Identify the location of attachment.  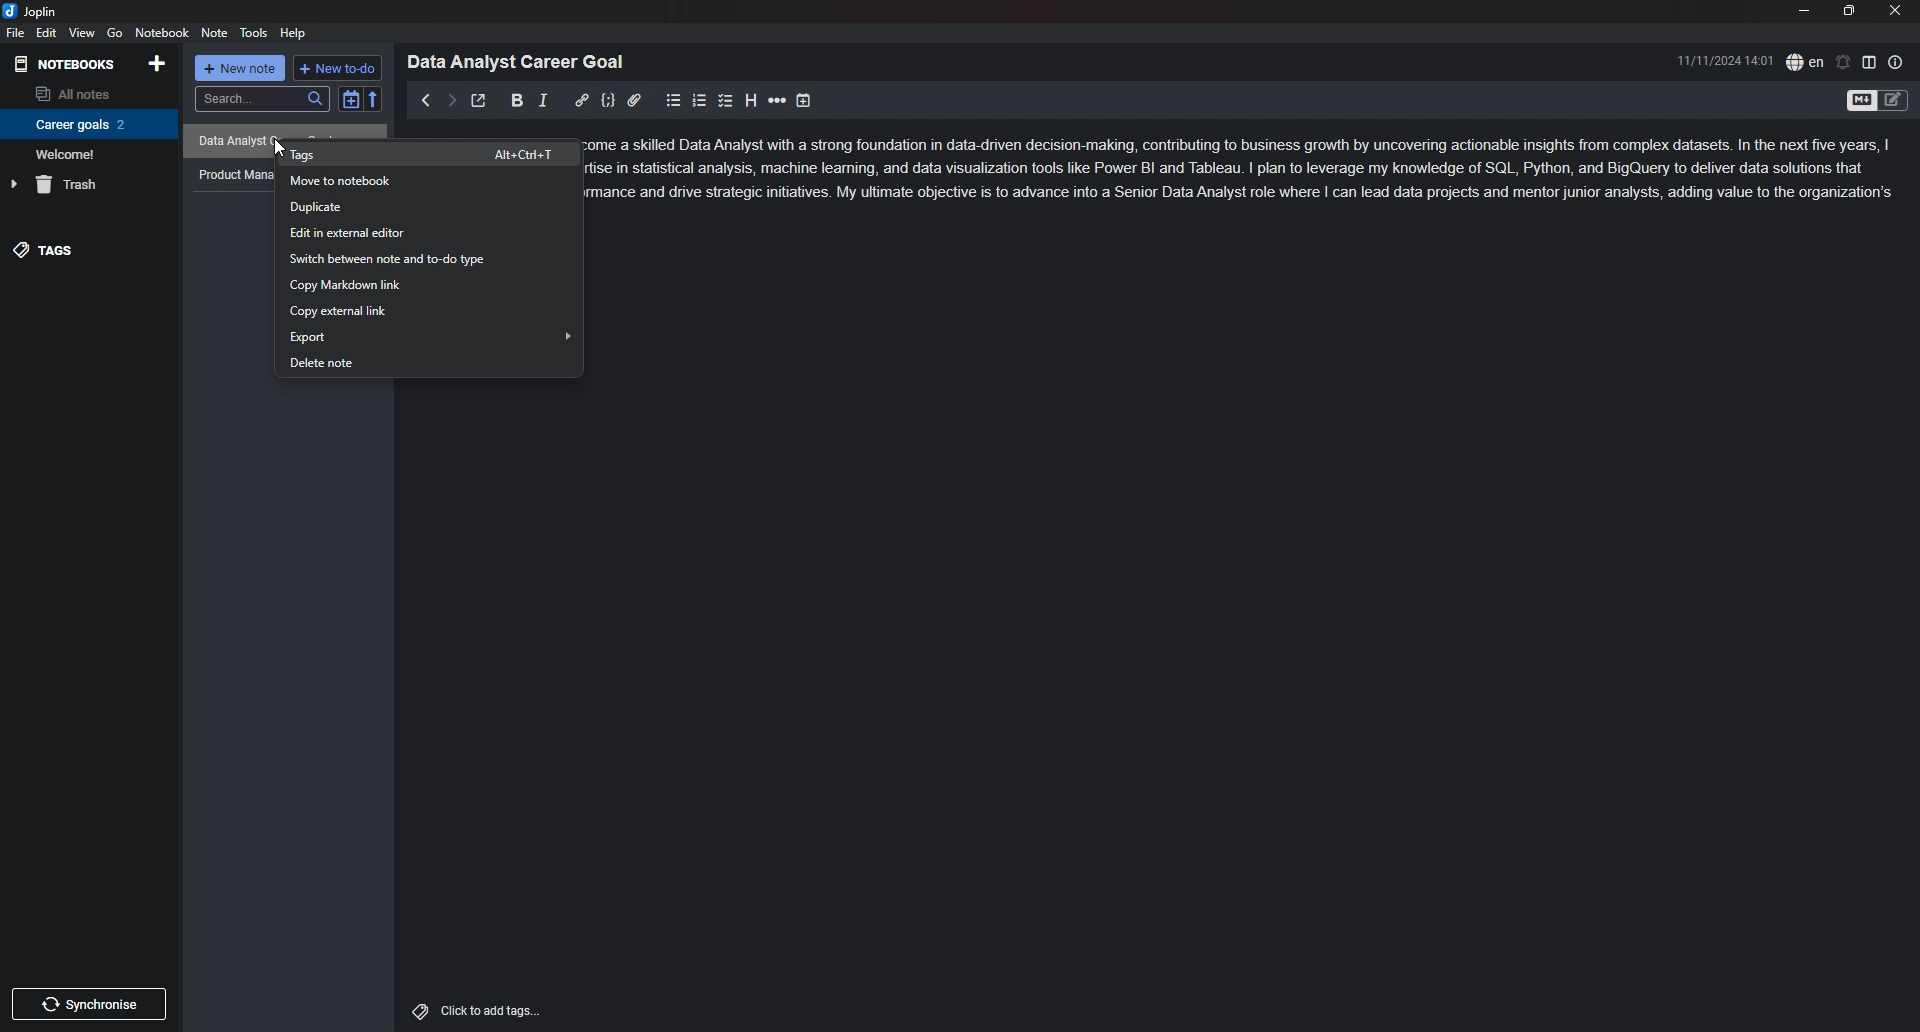
(634, 101).